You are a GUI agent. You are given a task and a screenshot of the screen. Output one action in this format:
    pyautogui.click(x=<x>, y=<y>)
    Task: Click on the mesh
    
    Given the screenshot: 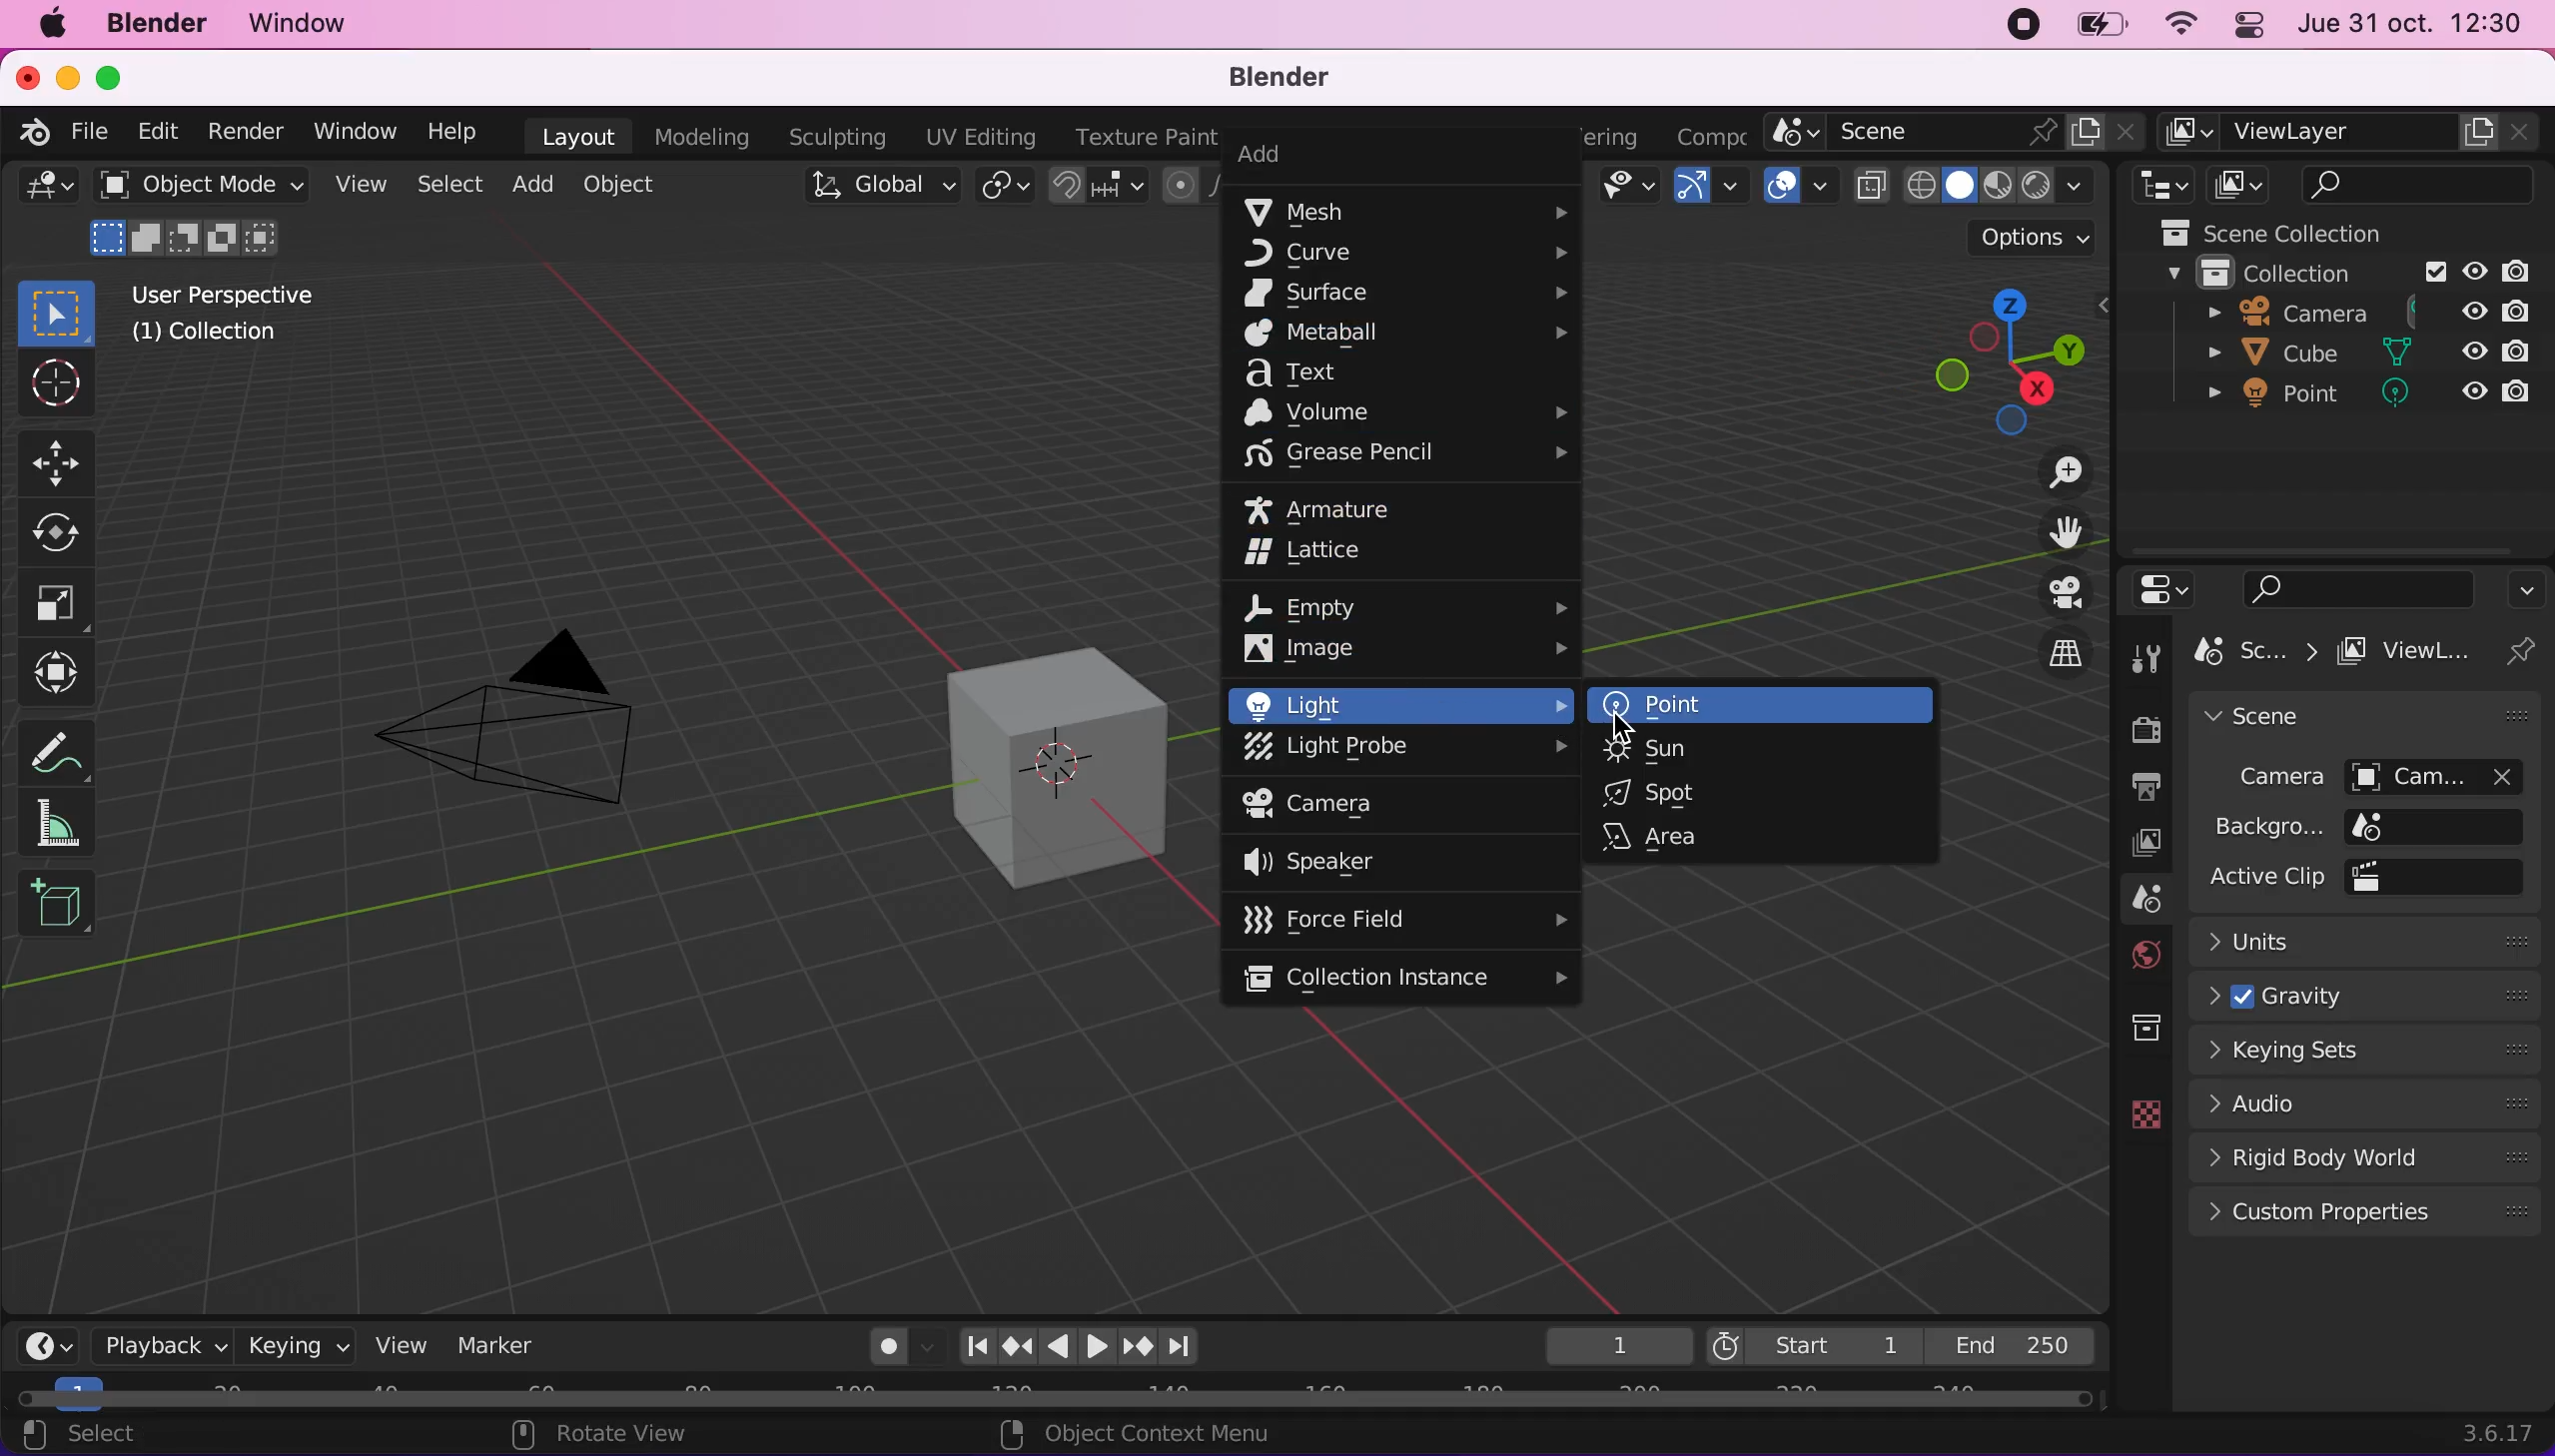 What is the action you would take?
    pyautogui.click(x=1407, y=211)
    